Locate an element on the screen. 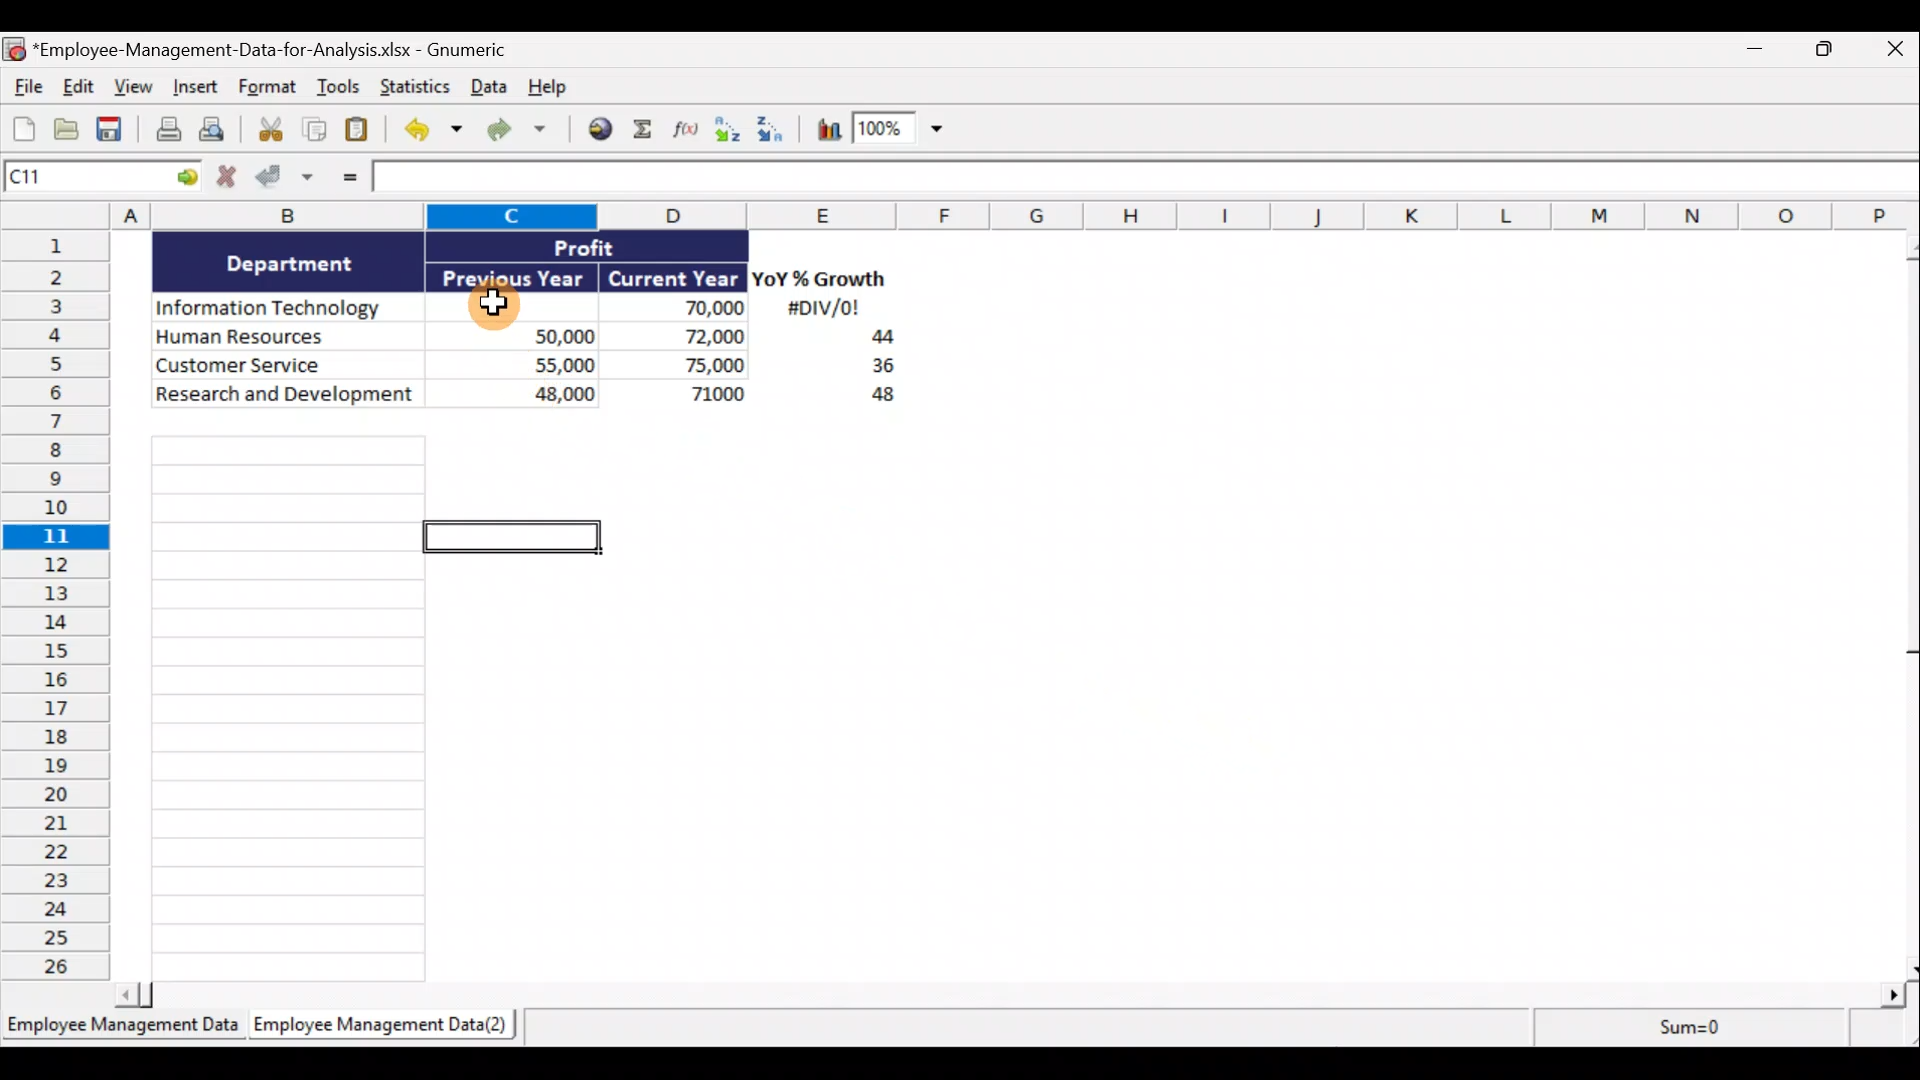 The height and width of the screenshot is (1080, 1920). Save current workbook is located at coordinates (111, 130).